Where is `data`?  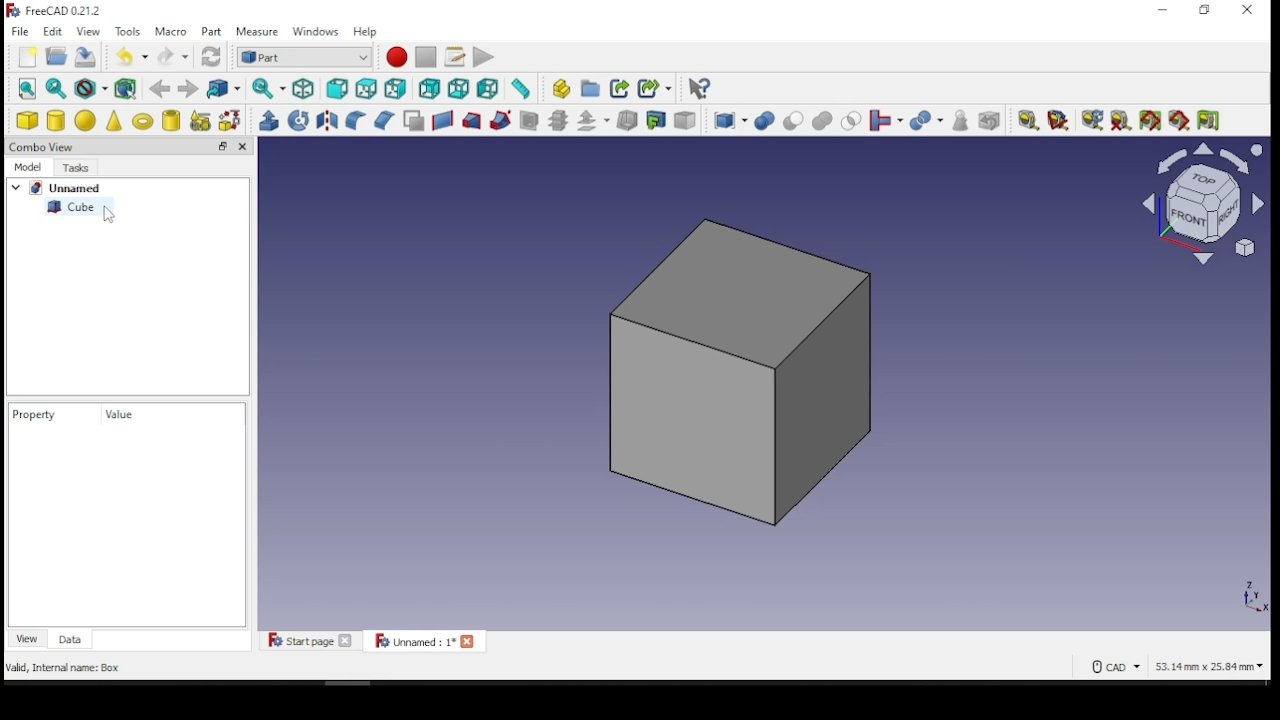
data is located at coordinates (72, 638).